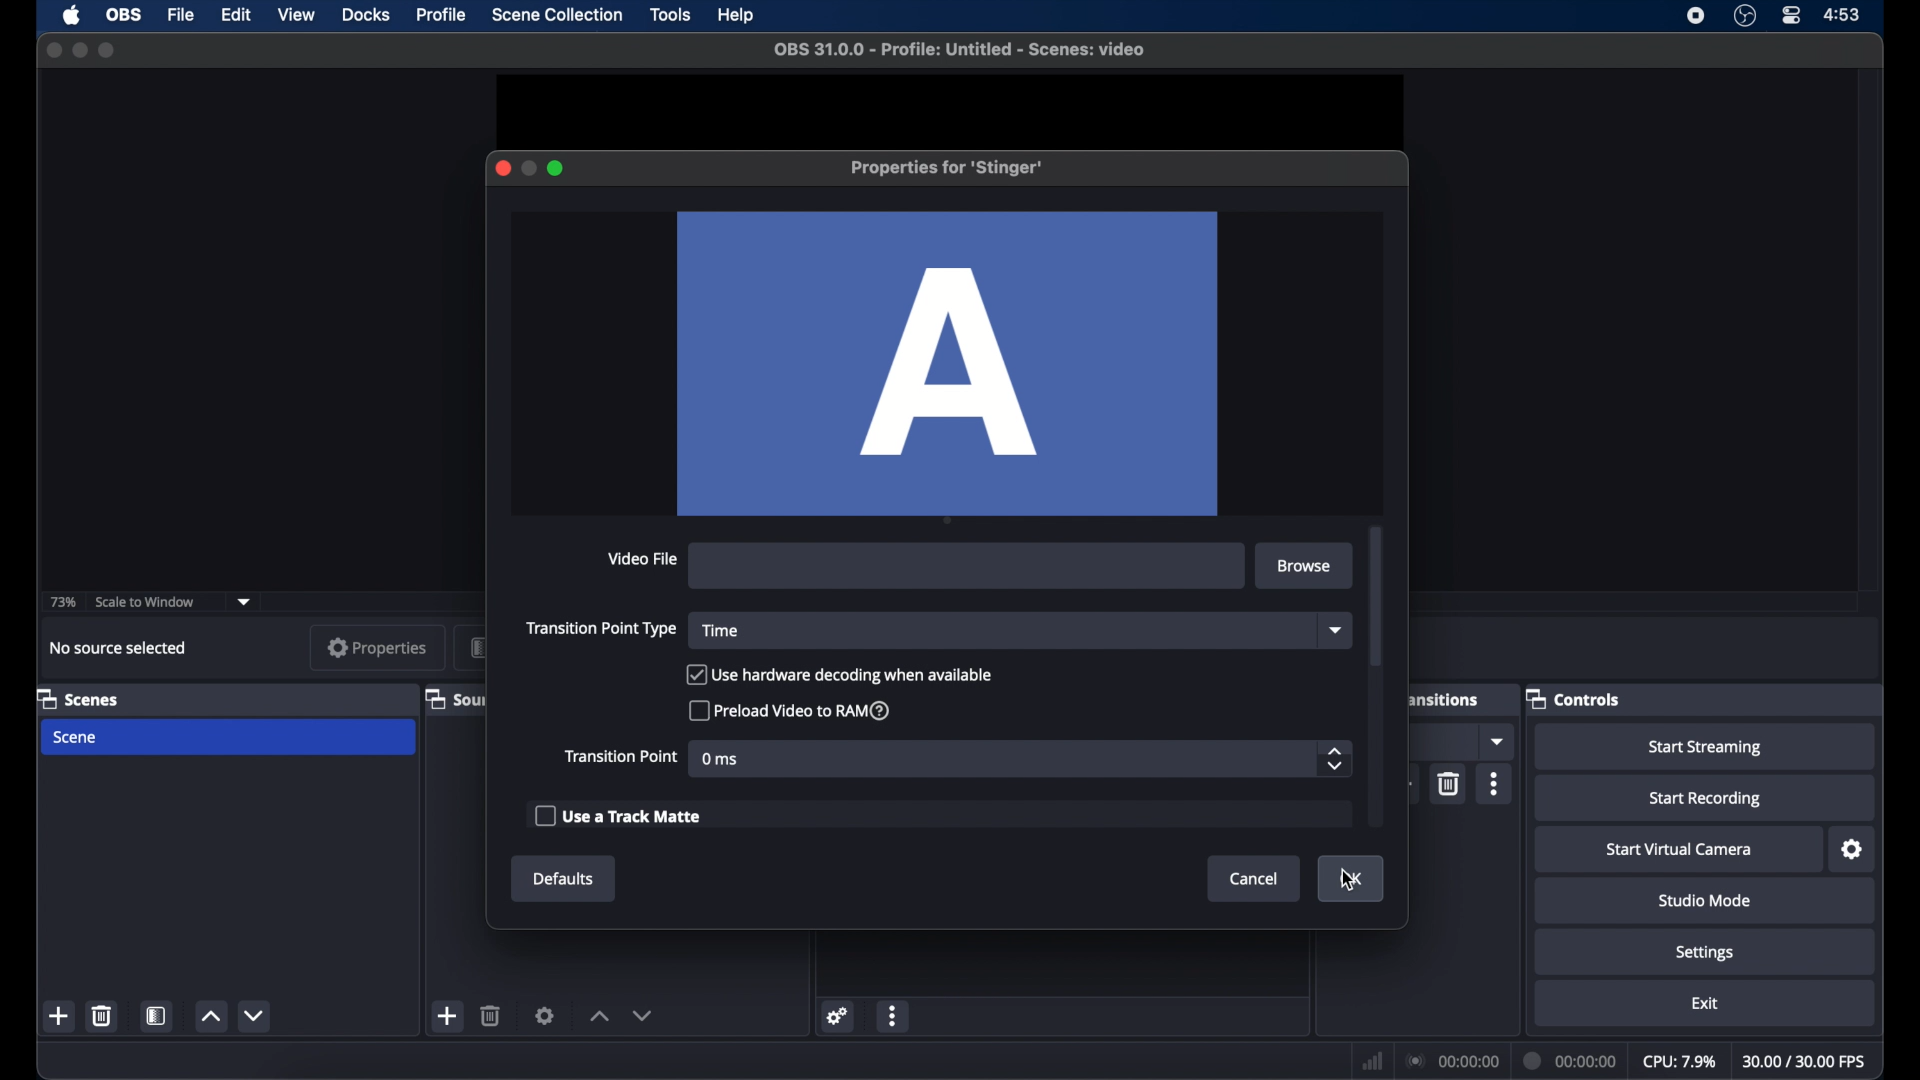 This screenshot has height=1080, width=1920. I want to click on apple icon, so click(72, 16).